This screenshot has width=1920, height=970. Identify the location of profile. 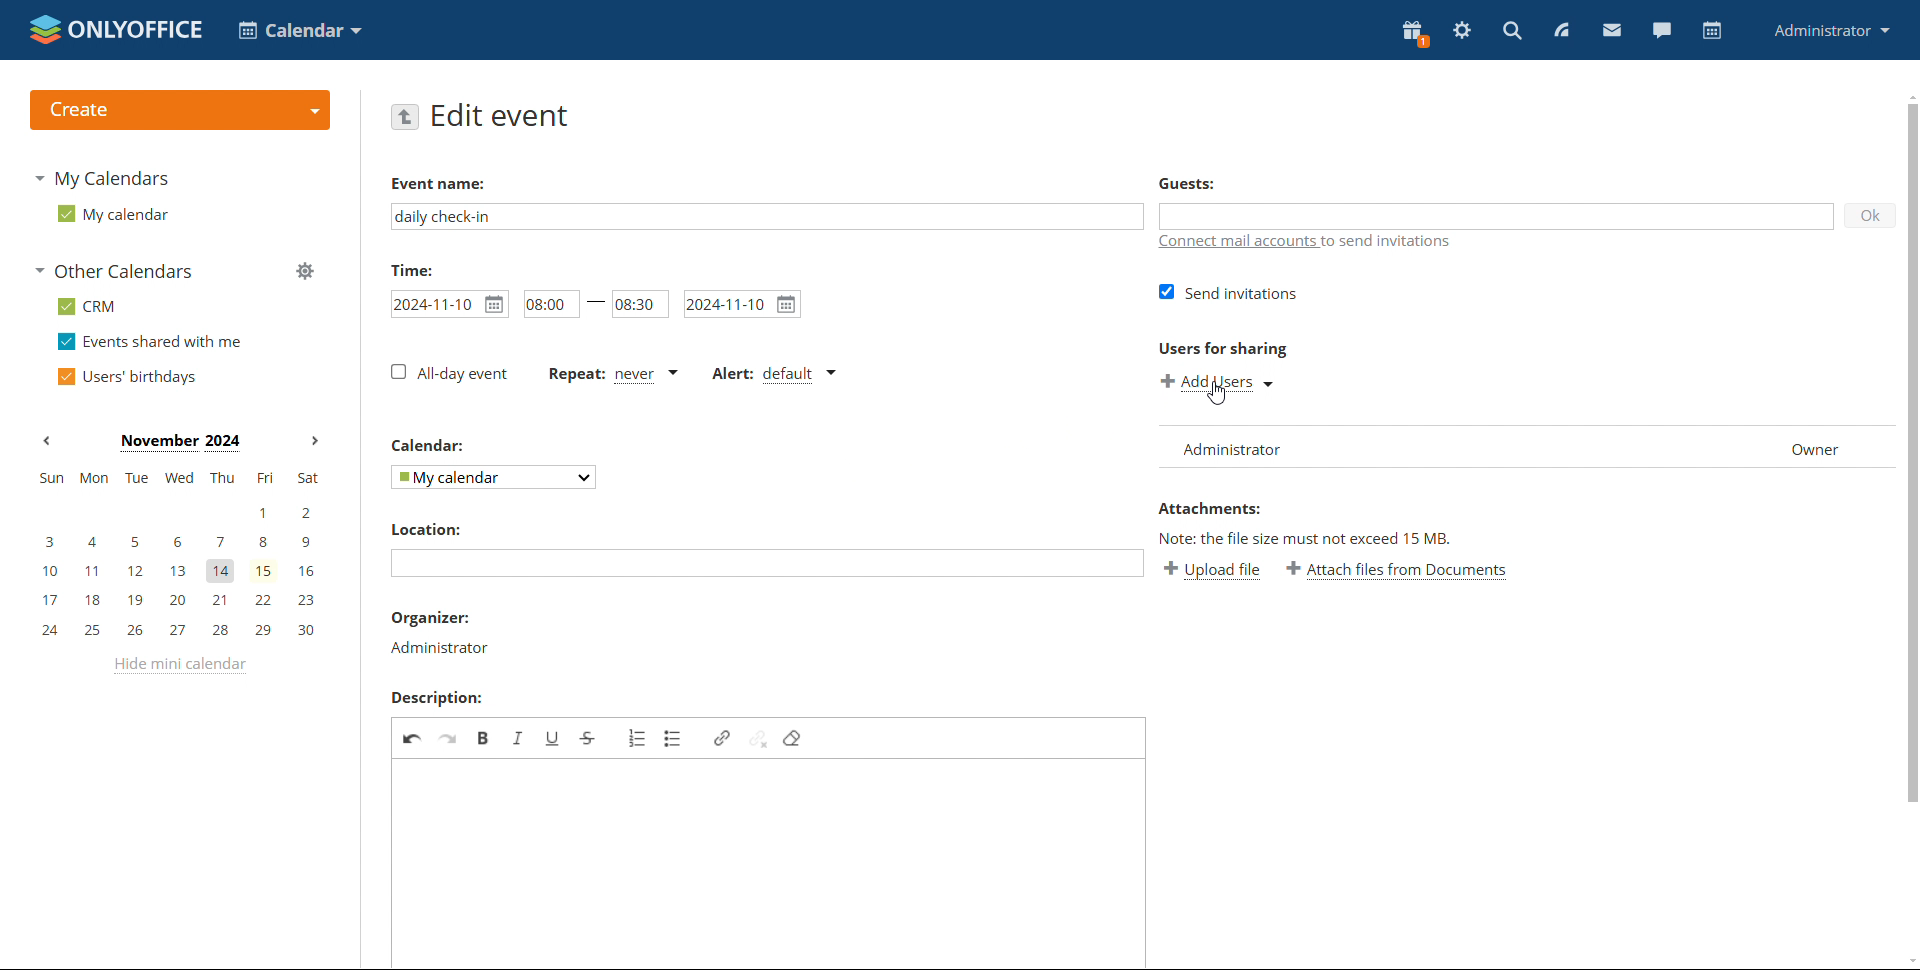
(1833, 30).